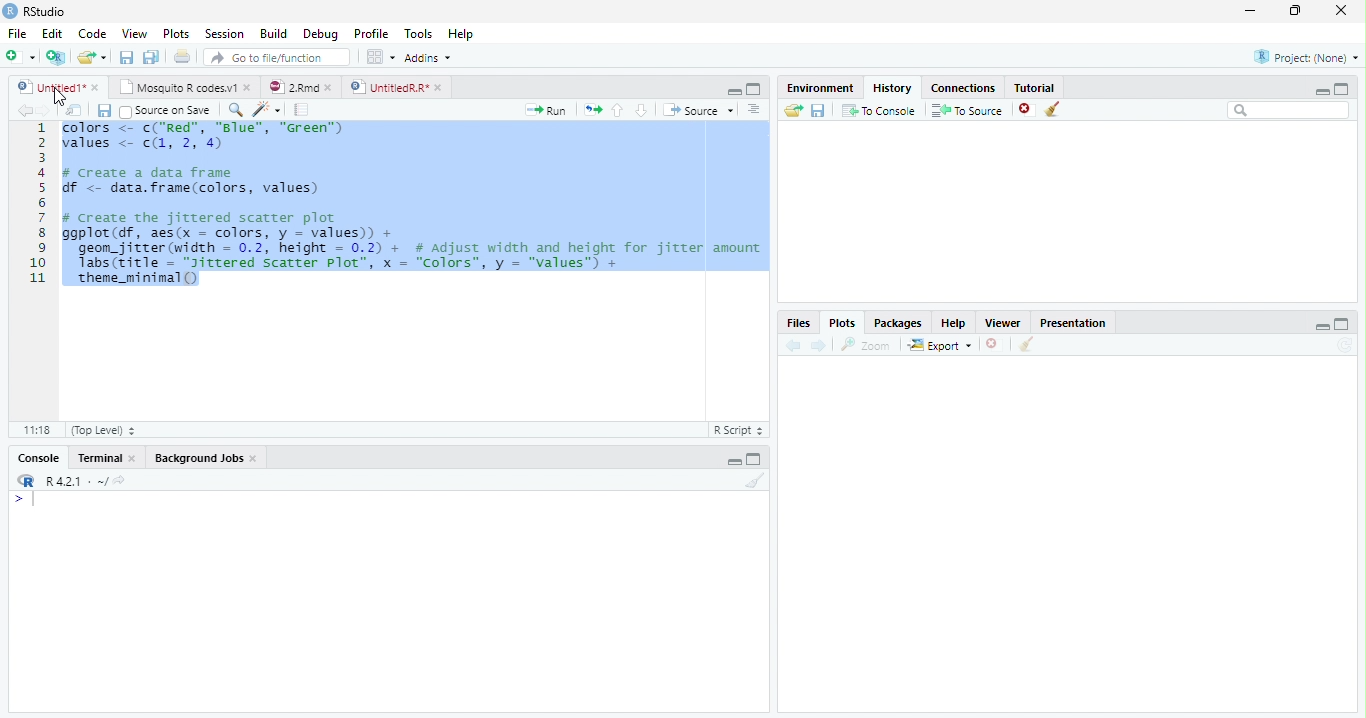 This screenshot has width=1366, height=718. What do you see at coordinates (372, 33) in the screenshot?
I see `Profile` at bounding box center [372, 33].